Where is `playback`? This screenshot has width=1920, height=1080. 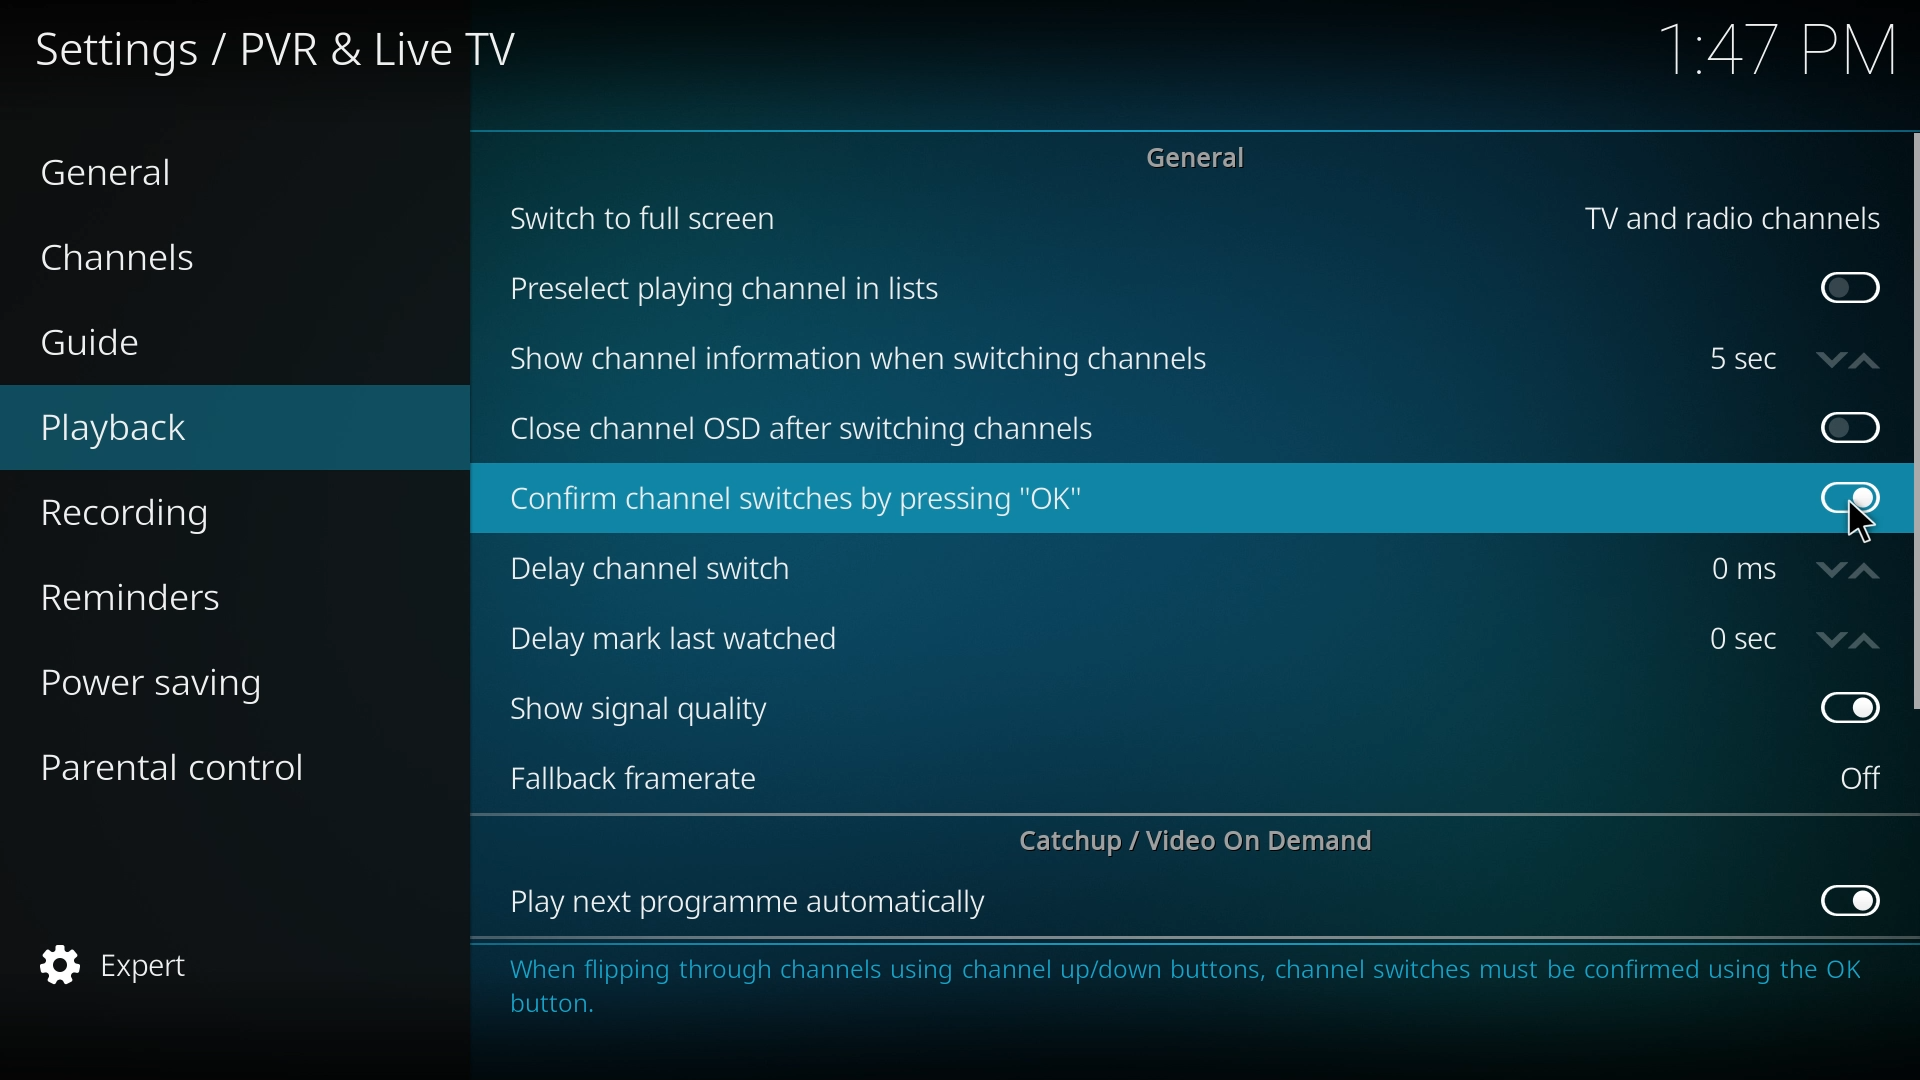
playback is located at coordinates (176, 429).